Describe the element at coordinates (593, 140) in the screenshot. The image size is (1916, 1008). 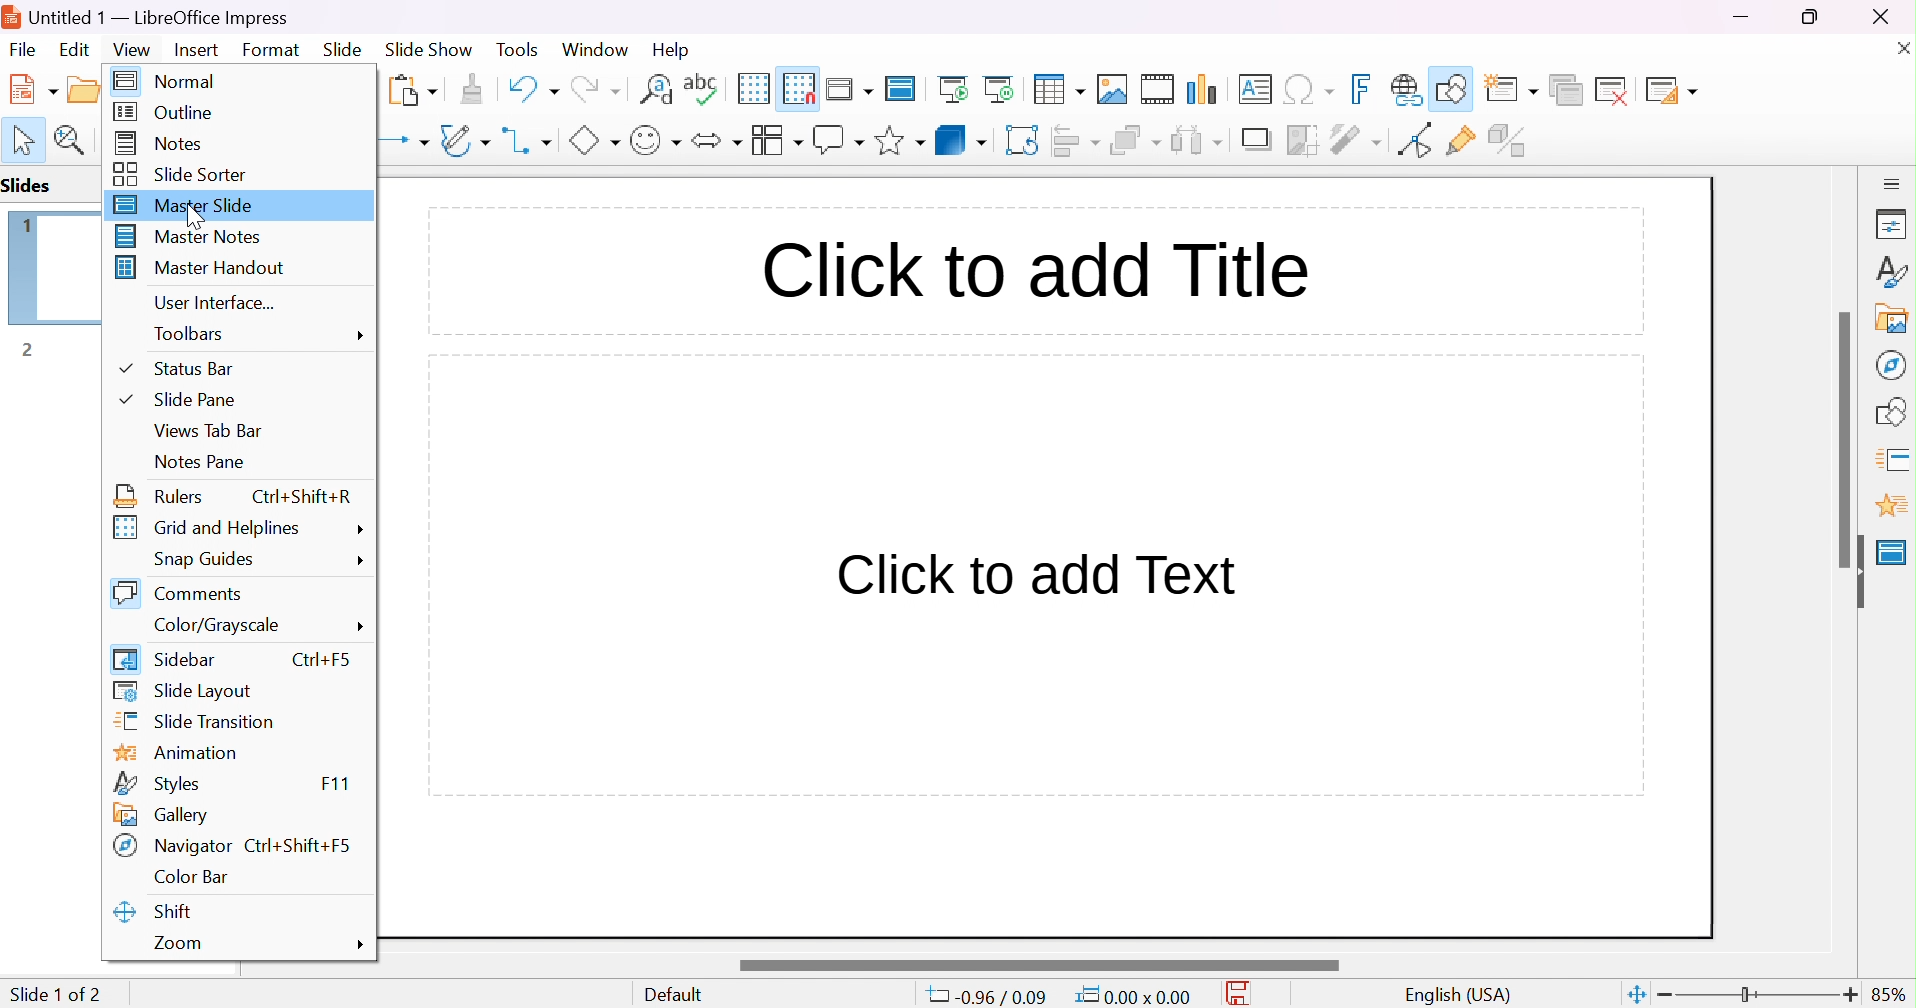
I see `basic shapes` at that location.